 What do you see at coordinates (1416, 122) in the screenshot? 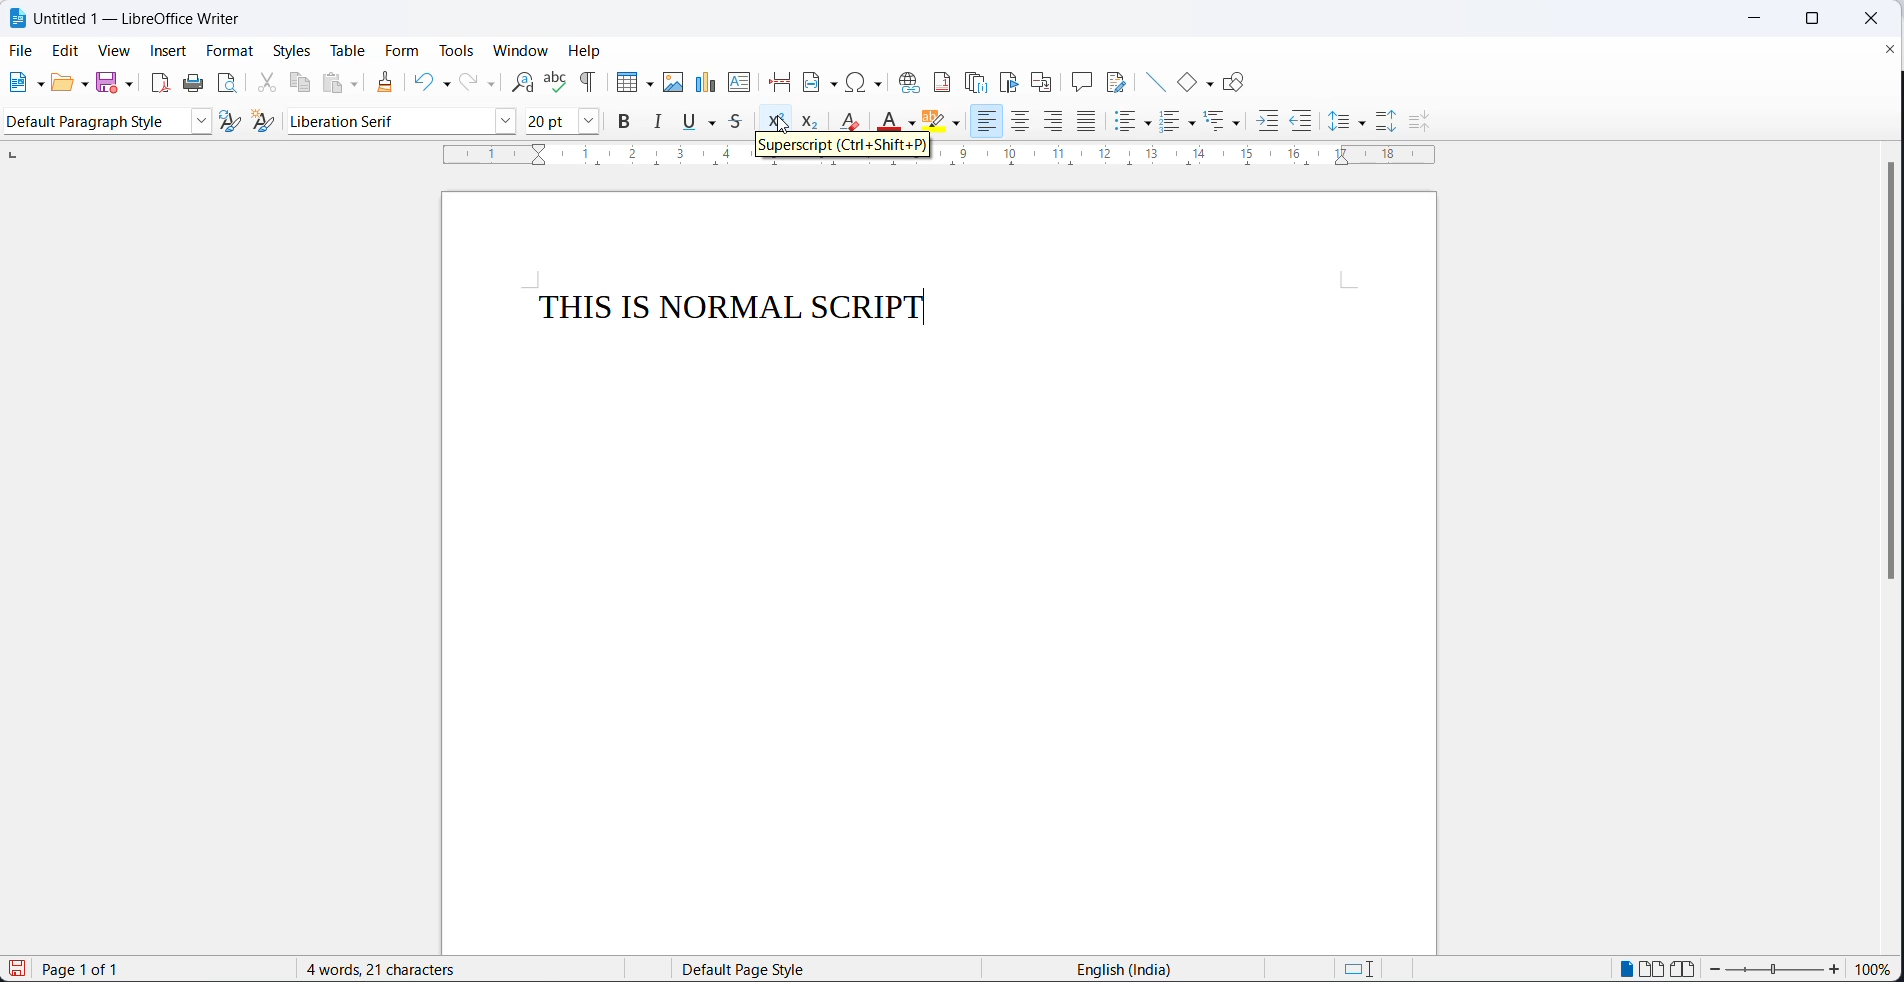
I see `decrease paragraph space` at bounding box center [1416, 122].